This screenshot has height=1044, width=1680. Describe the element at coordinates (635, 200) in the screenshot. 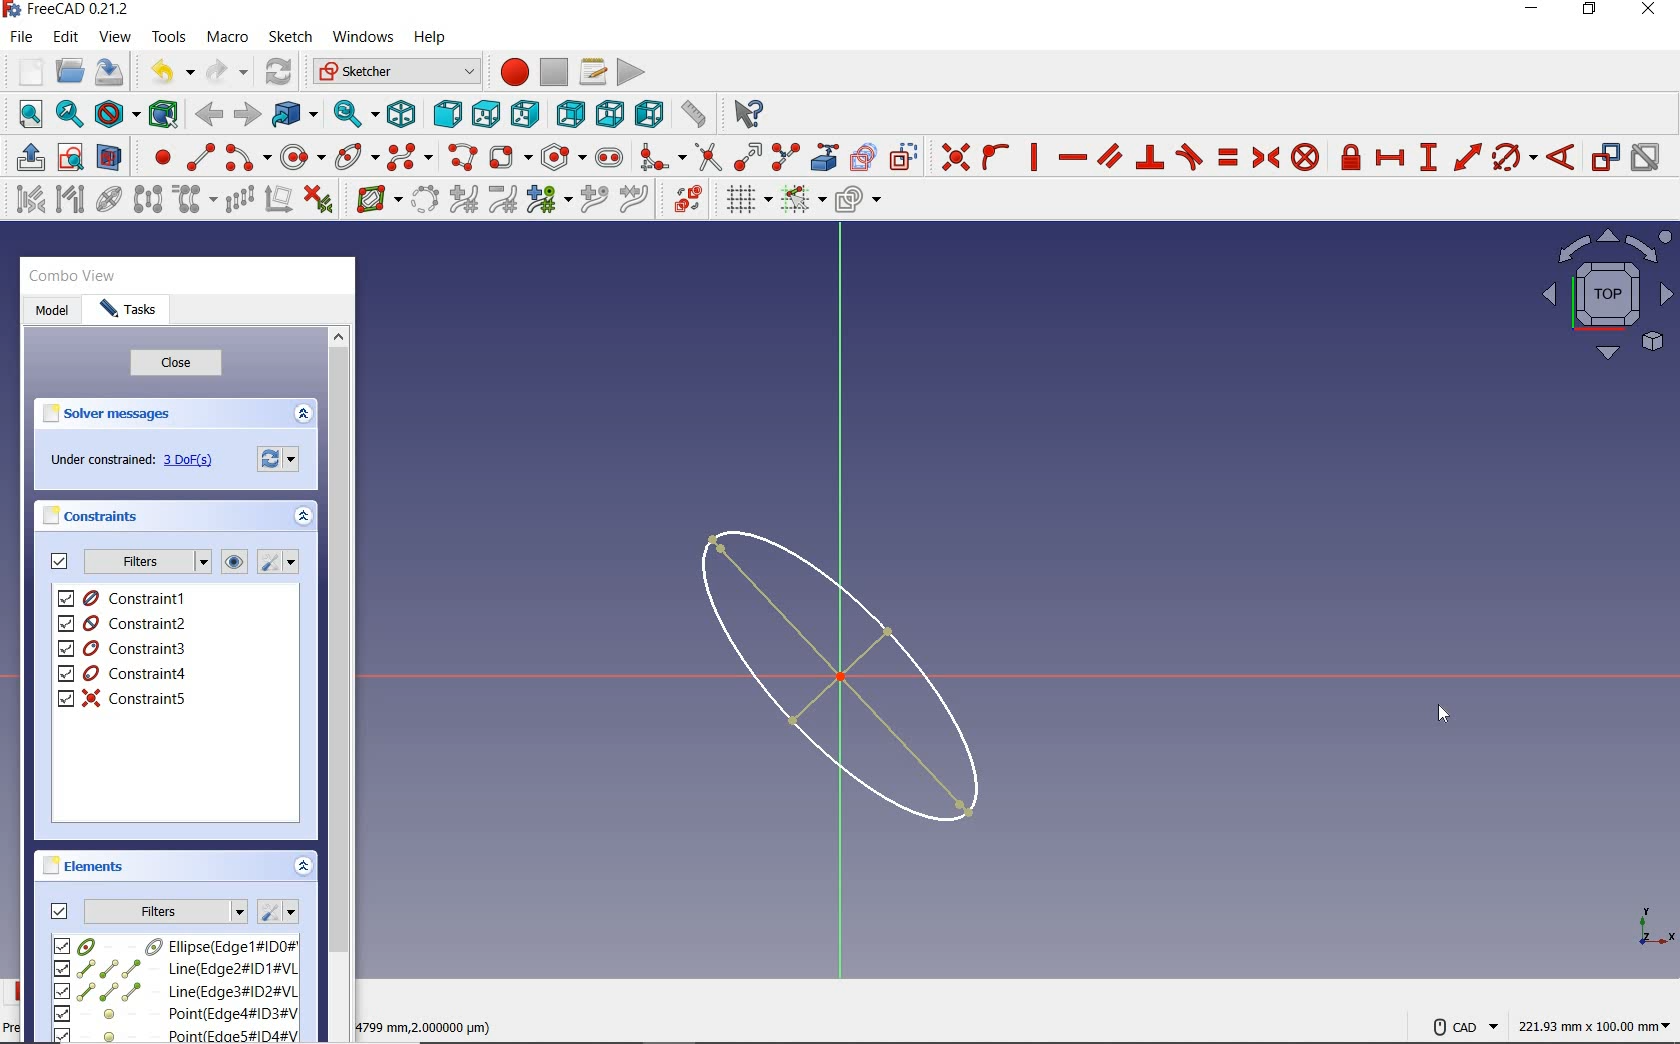

I see `join curves` at that location.